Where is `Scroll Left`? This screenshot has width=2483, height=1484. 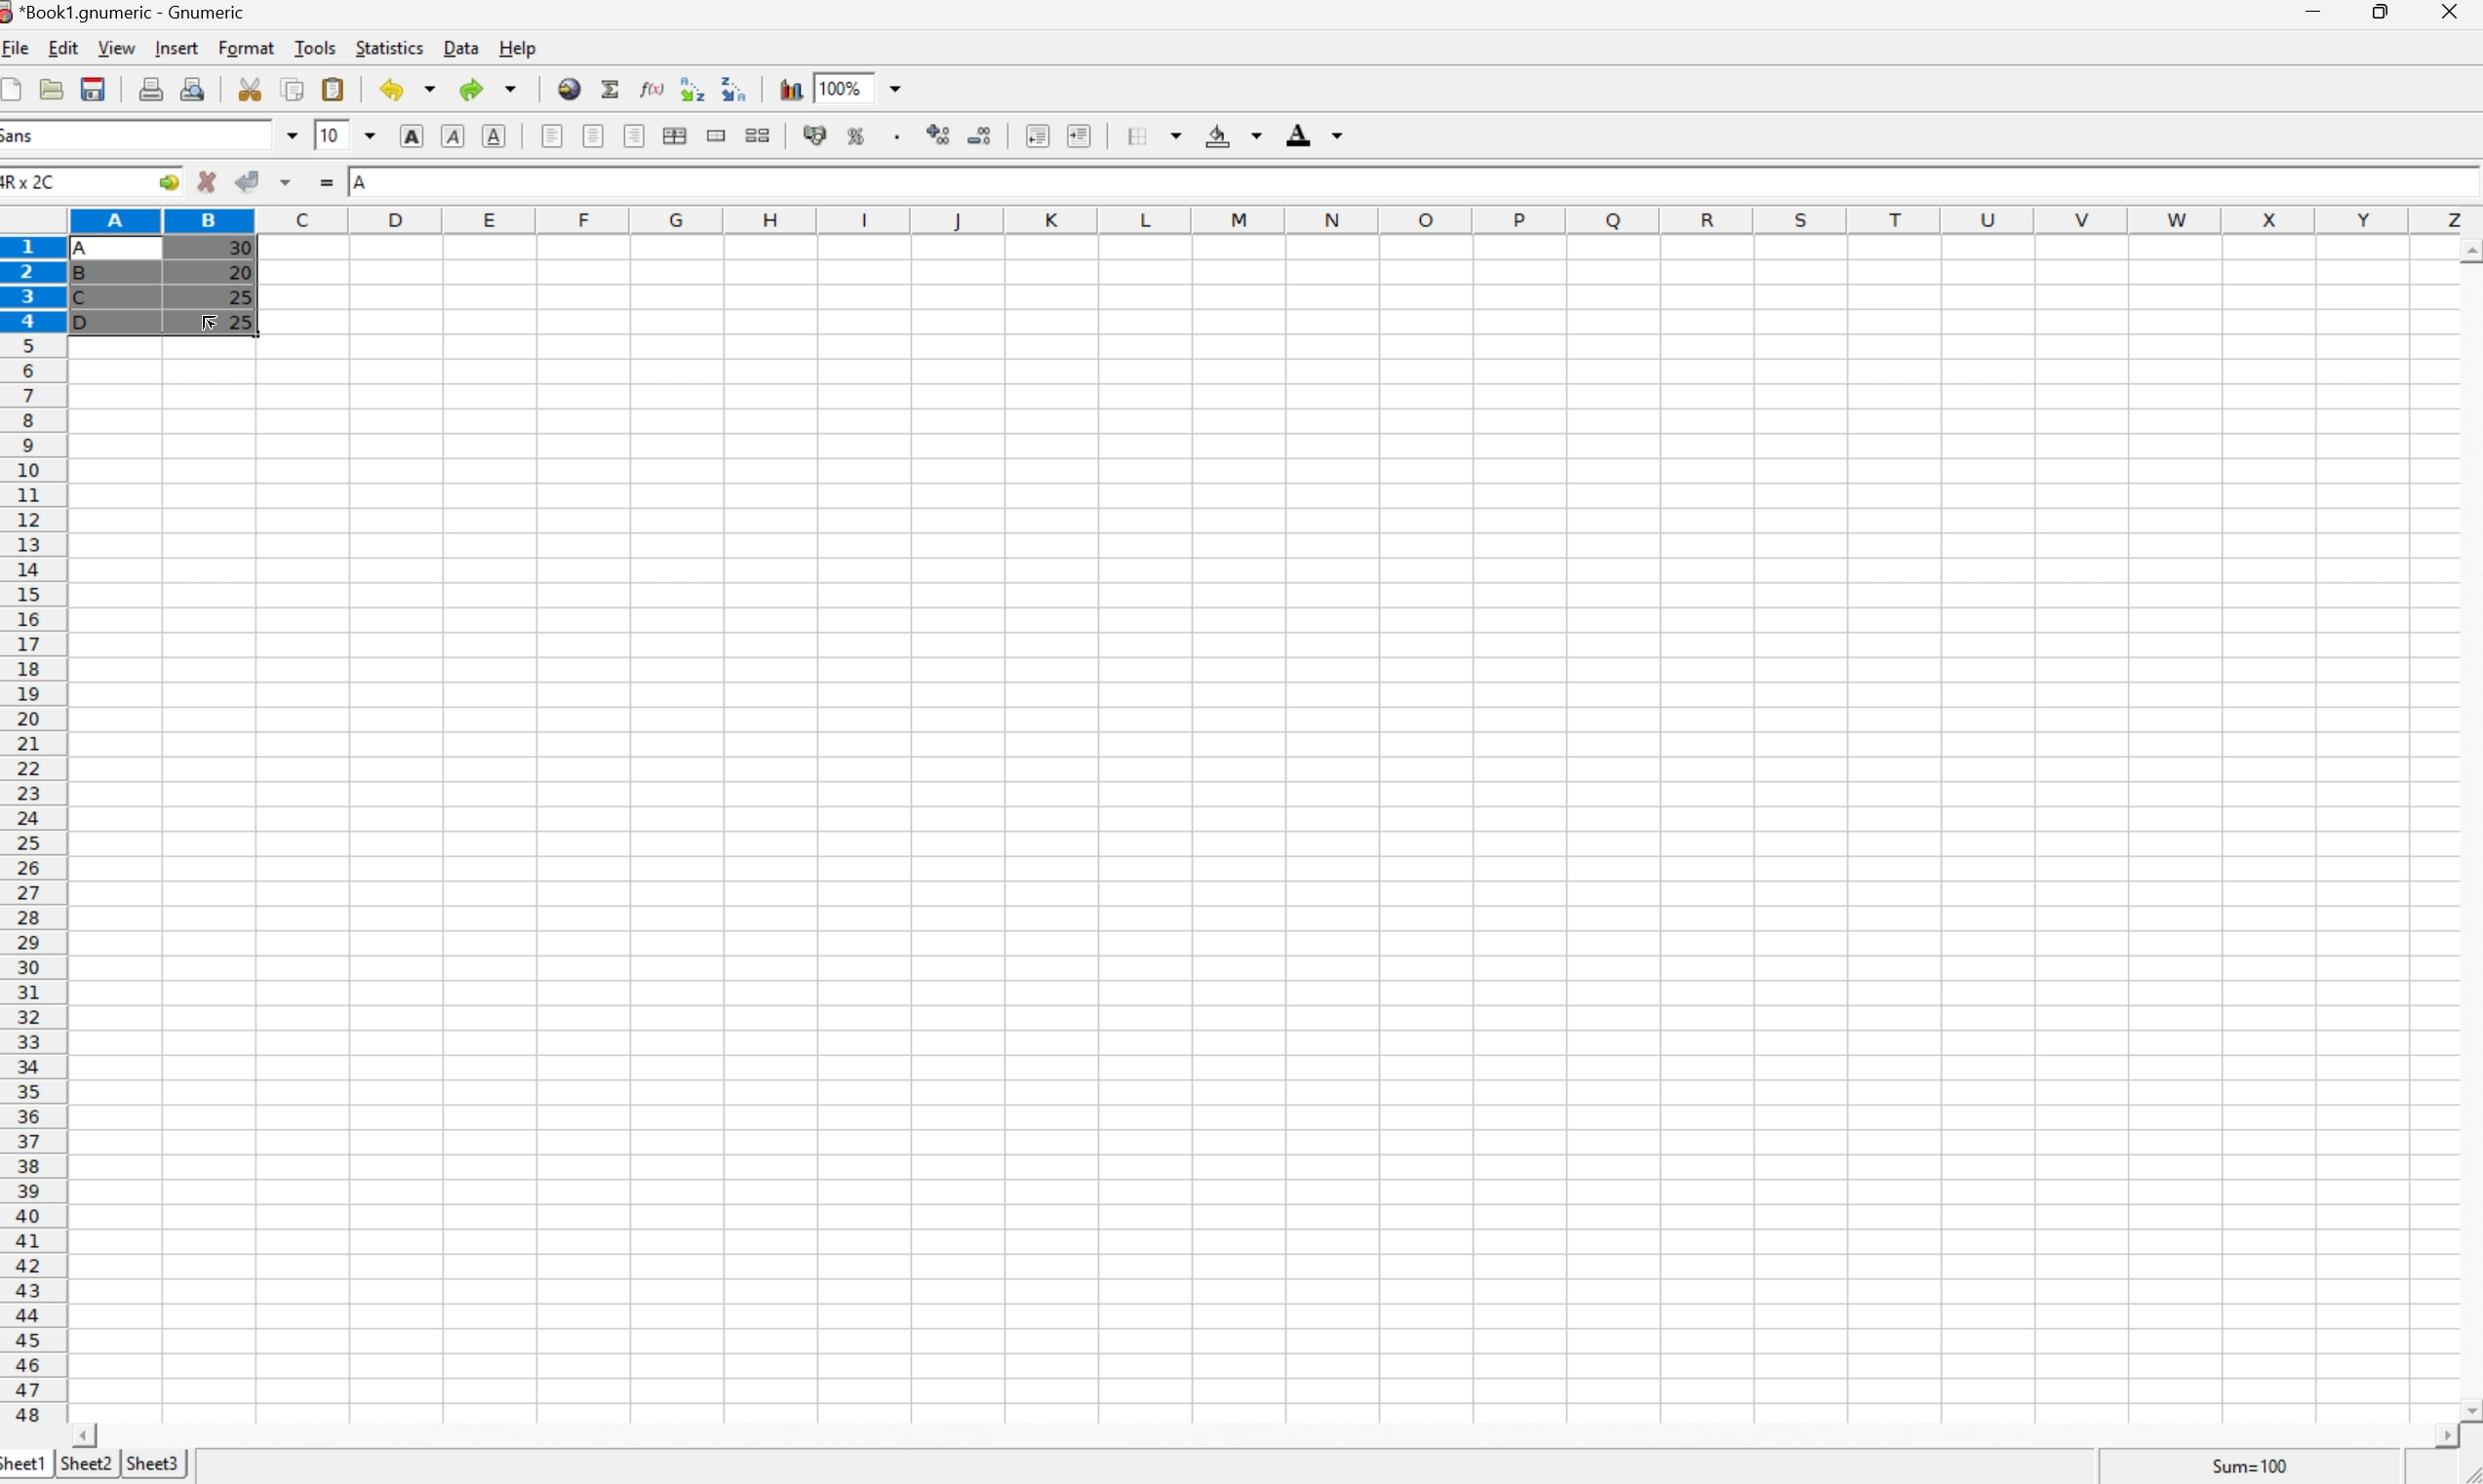
Scroll Left is located at coordinates (89, 1434).